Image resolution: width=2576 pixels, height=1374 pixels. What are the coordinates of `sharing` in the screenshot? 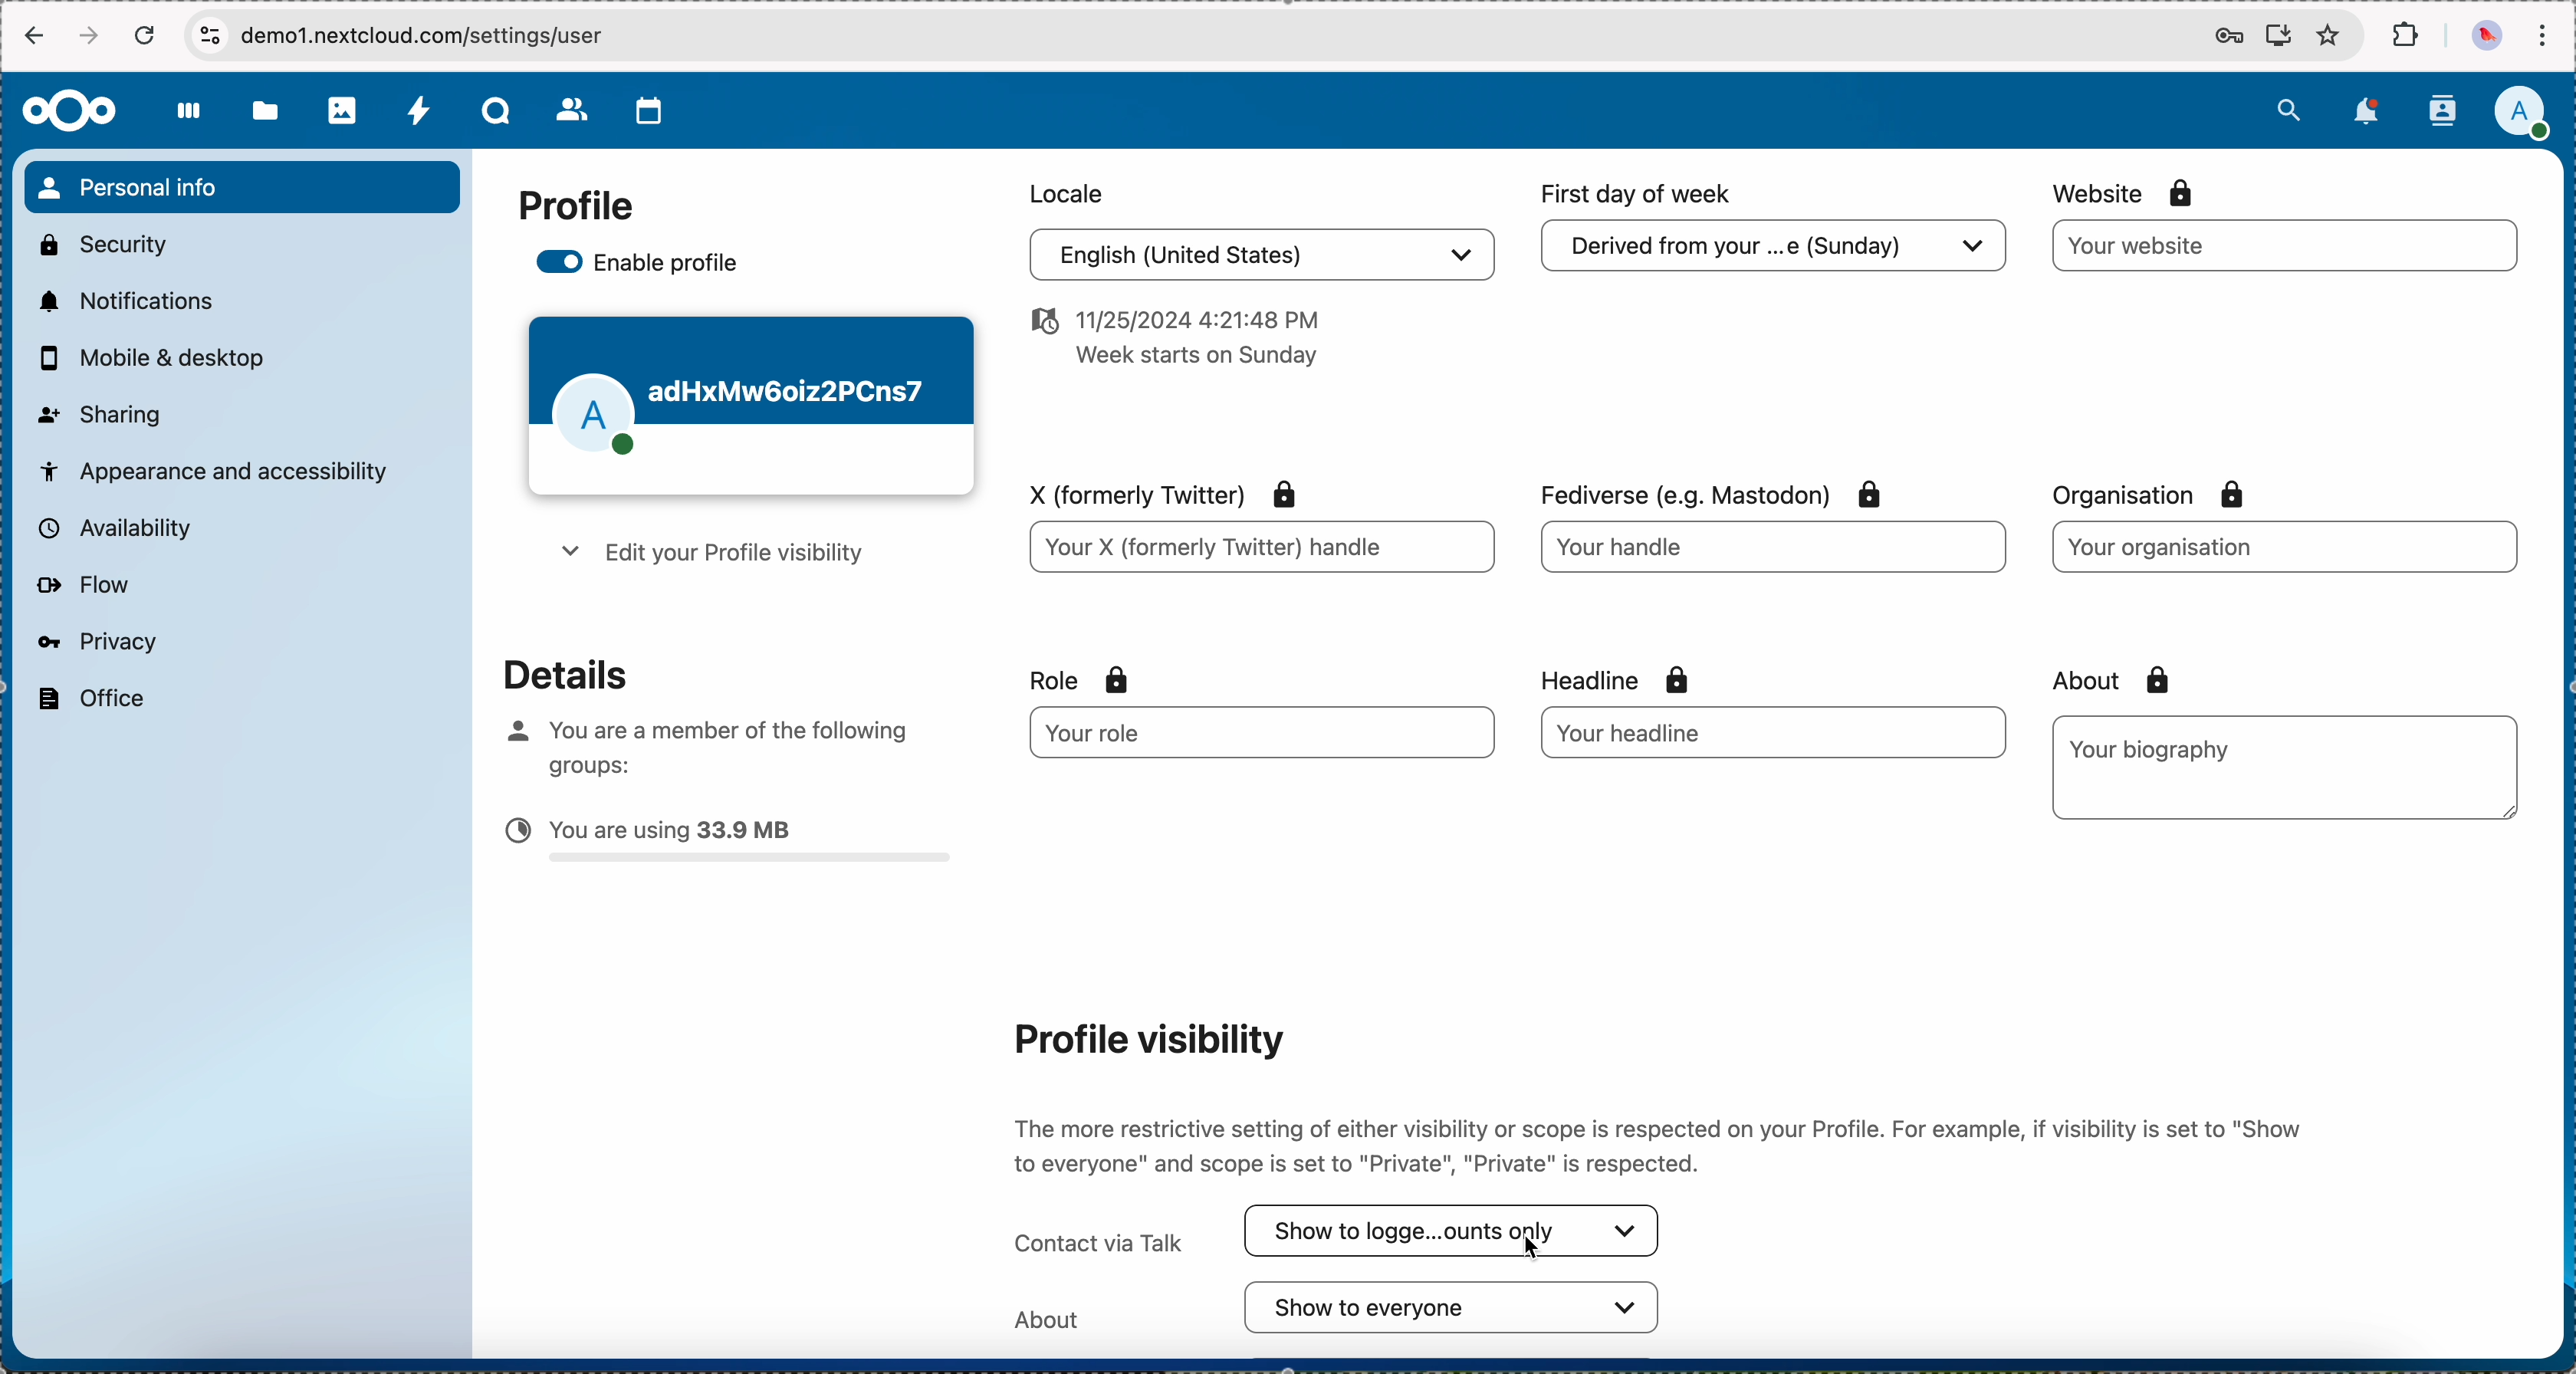 It's located at (101, 412).